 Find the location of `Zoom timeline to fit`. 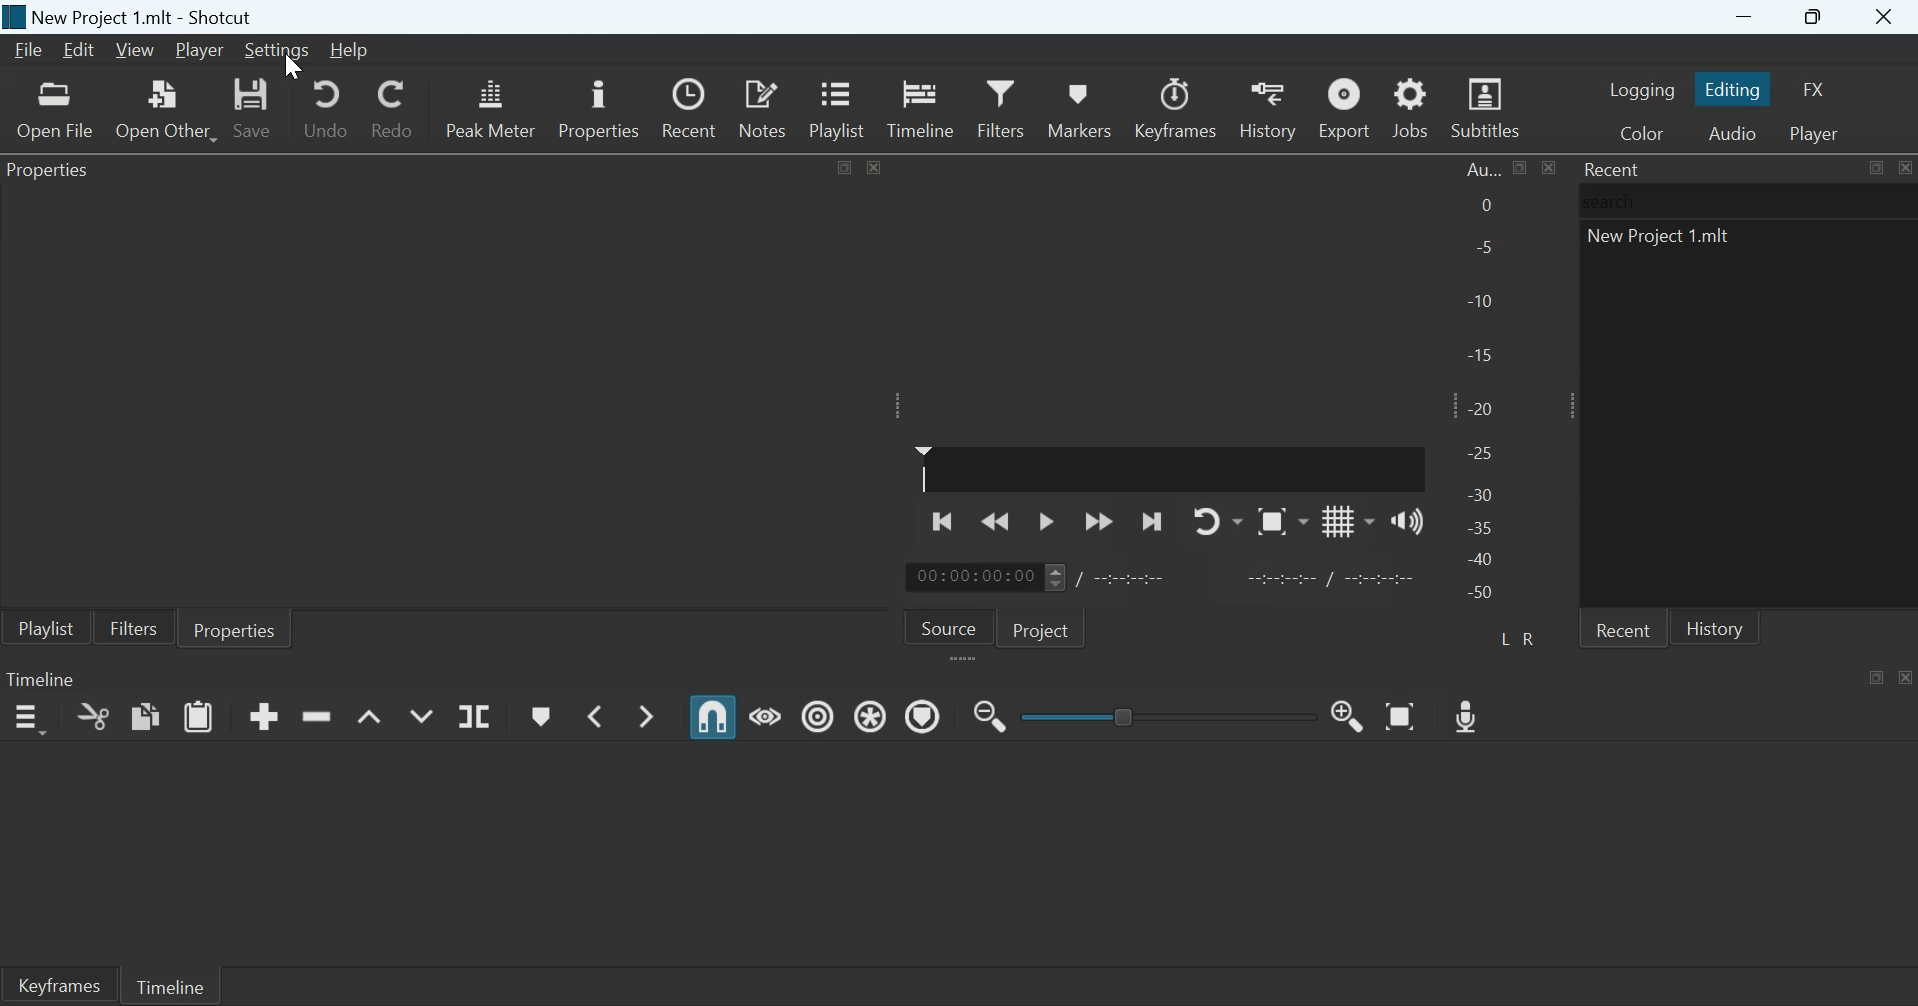

Zoom timeline to fit is located at coordinates (1403, 715).